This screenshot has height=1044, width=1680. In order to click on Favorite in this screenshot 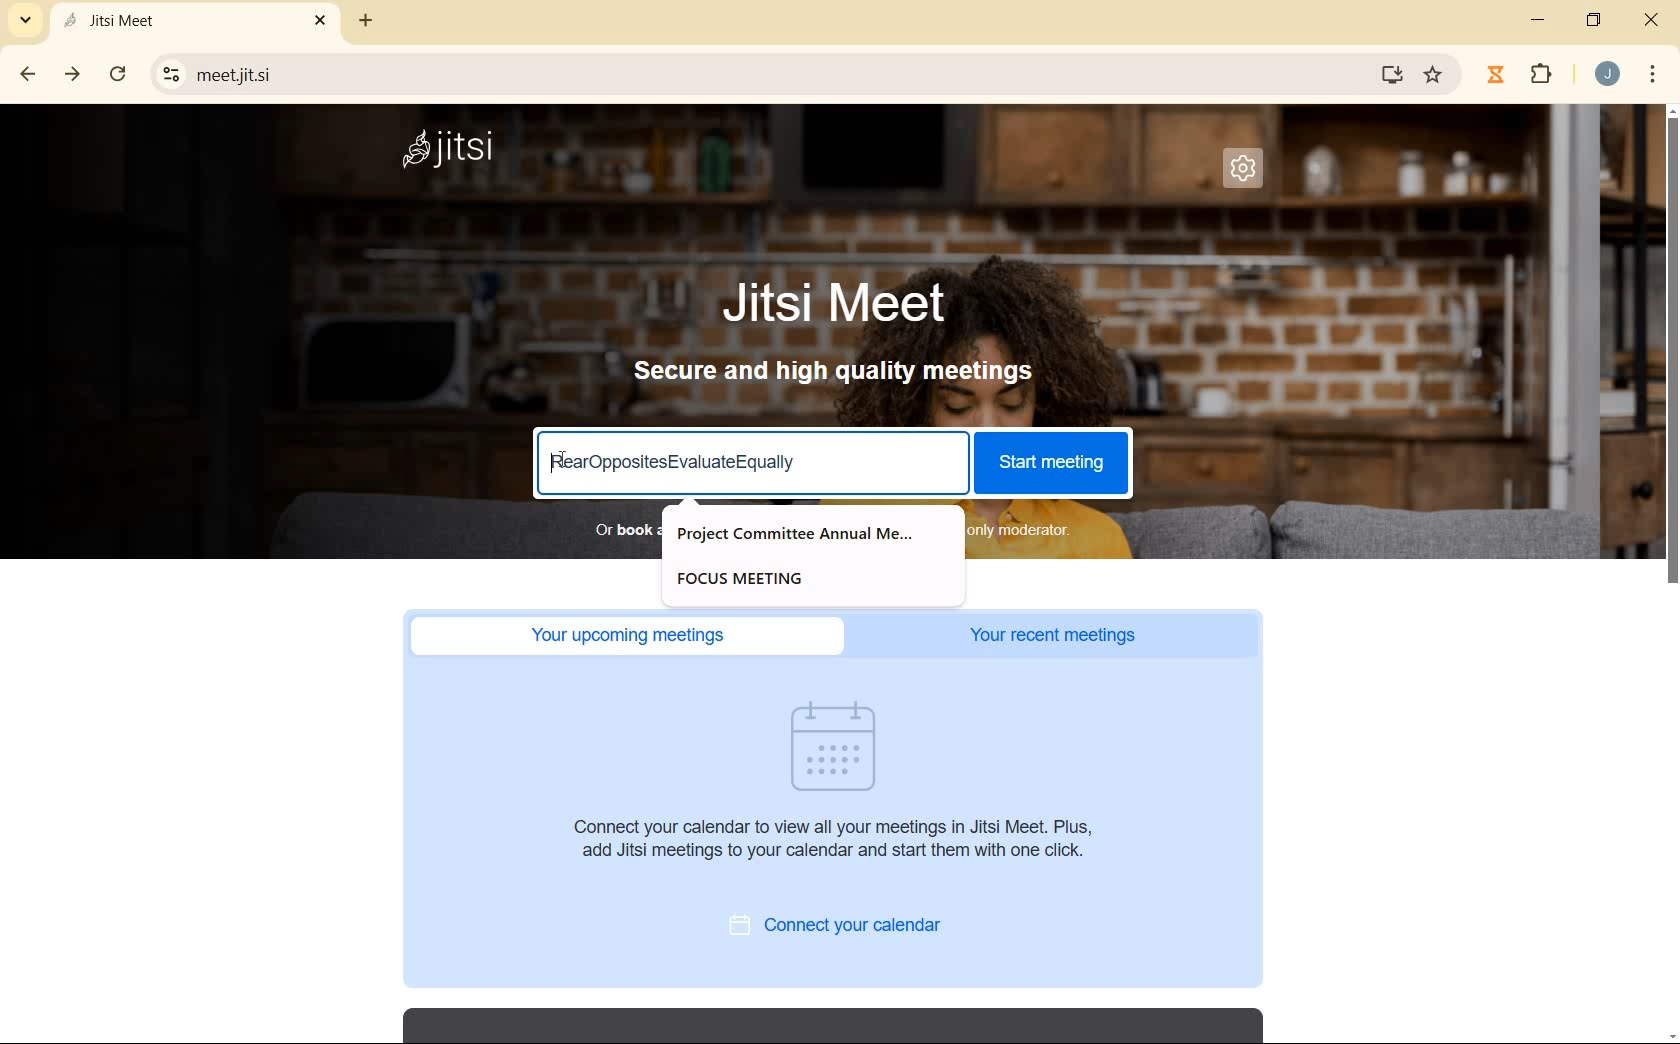, I will do `click(1432, 78)`.